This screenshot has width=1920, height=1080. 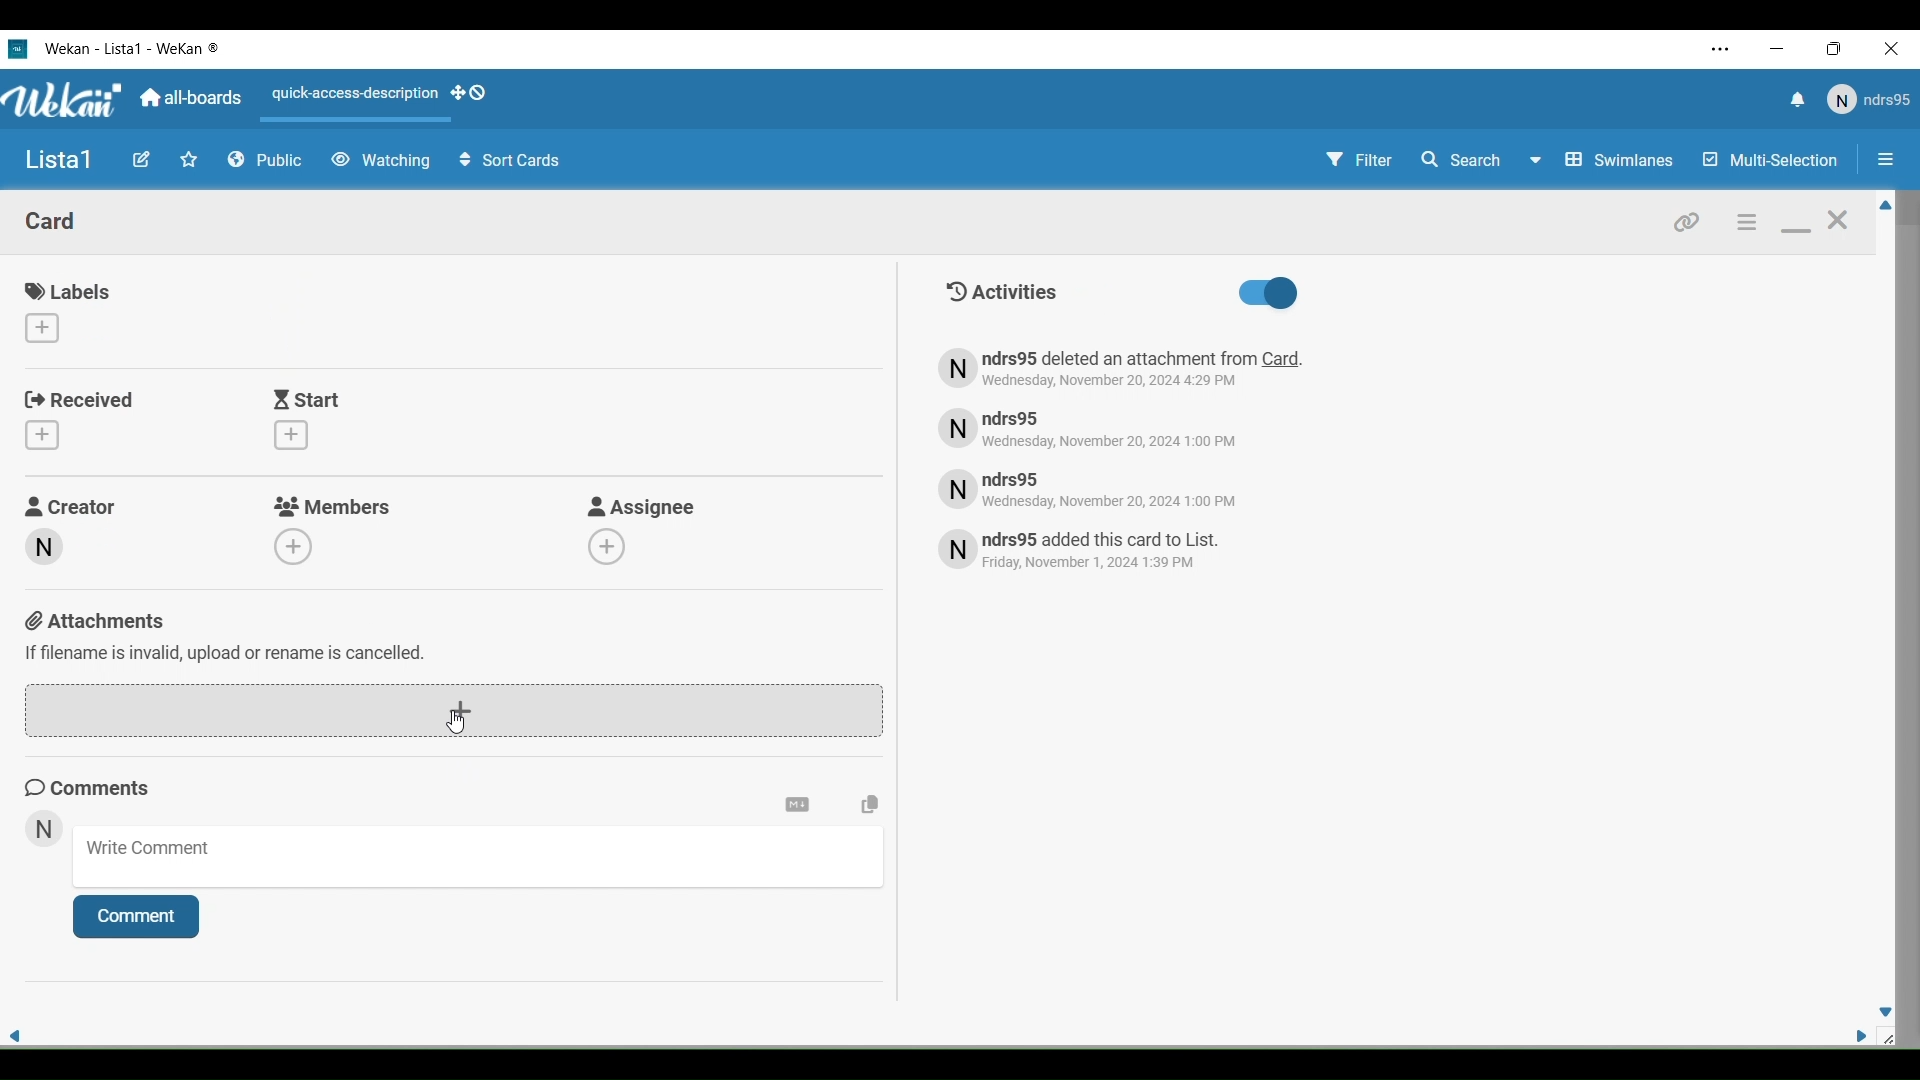 What do you see at coordinates (380, 161) in the screenshot?
I see `Watching` at bounding box center [380, 161].